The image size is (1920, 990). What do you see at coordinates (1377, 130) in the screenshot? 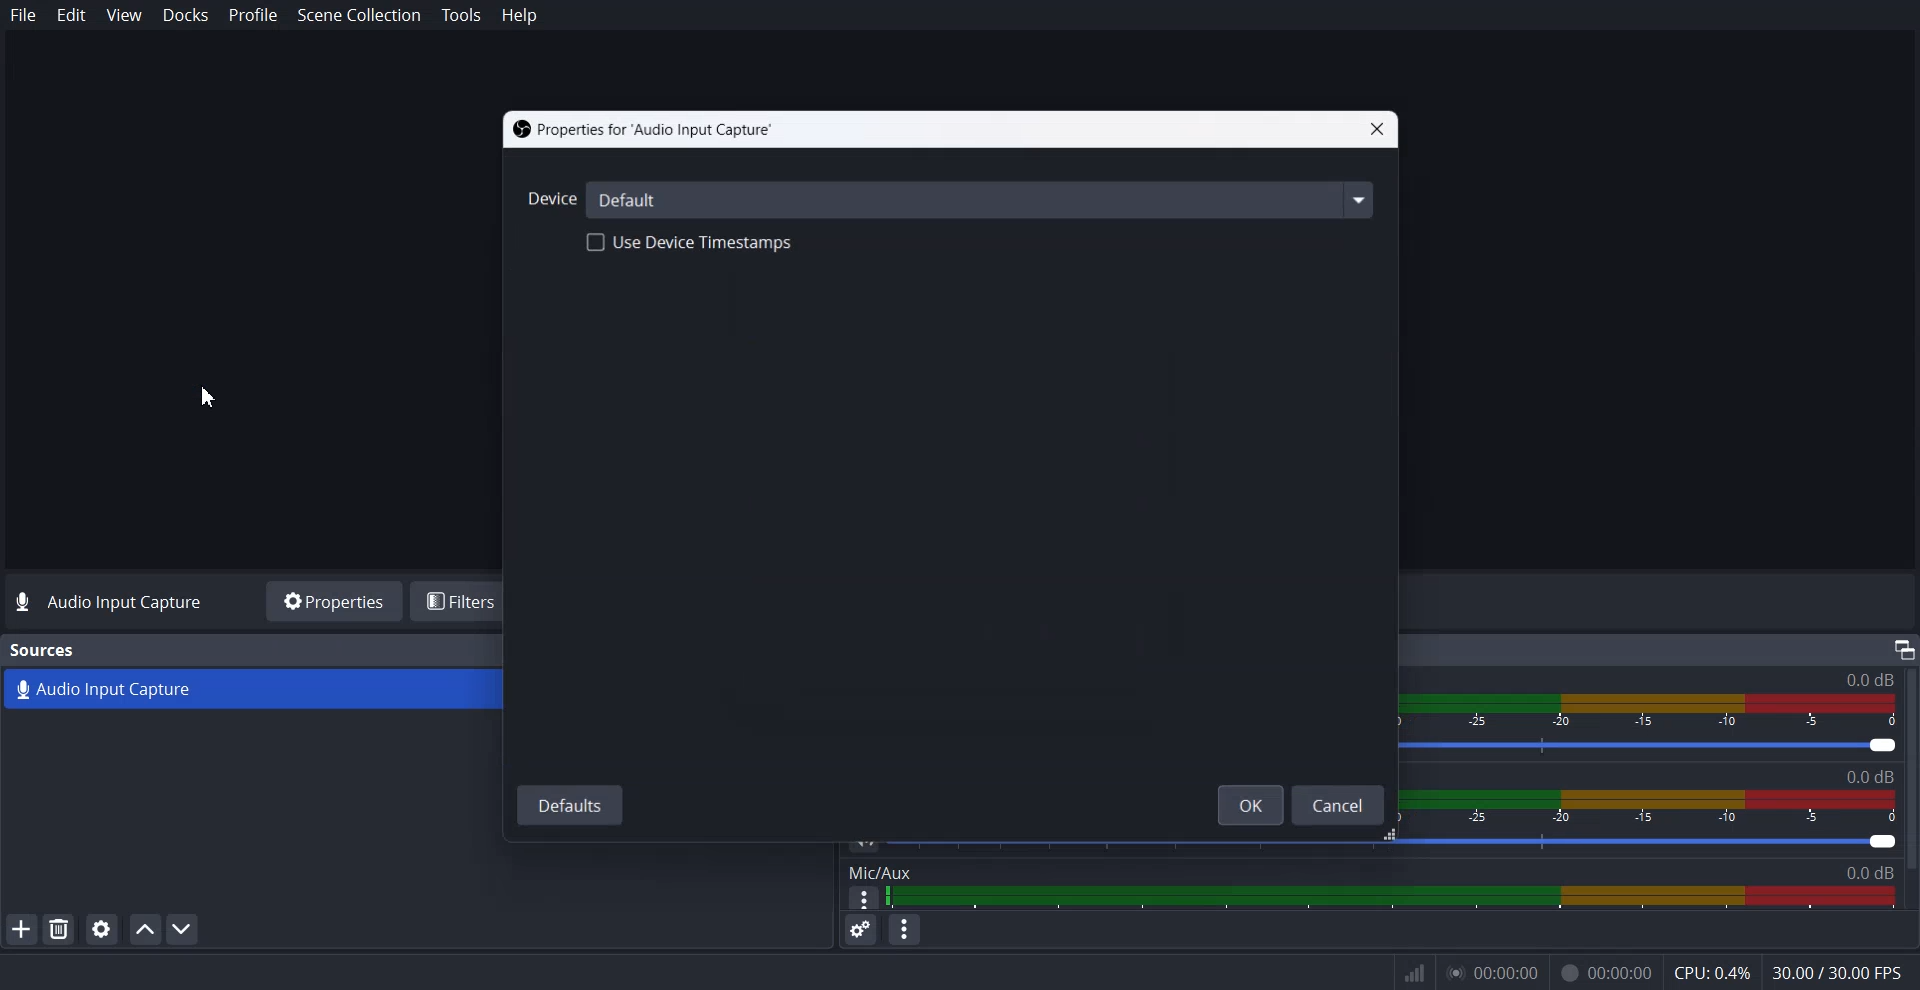
I see `Close` at bounding box center [1377, 130].